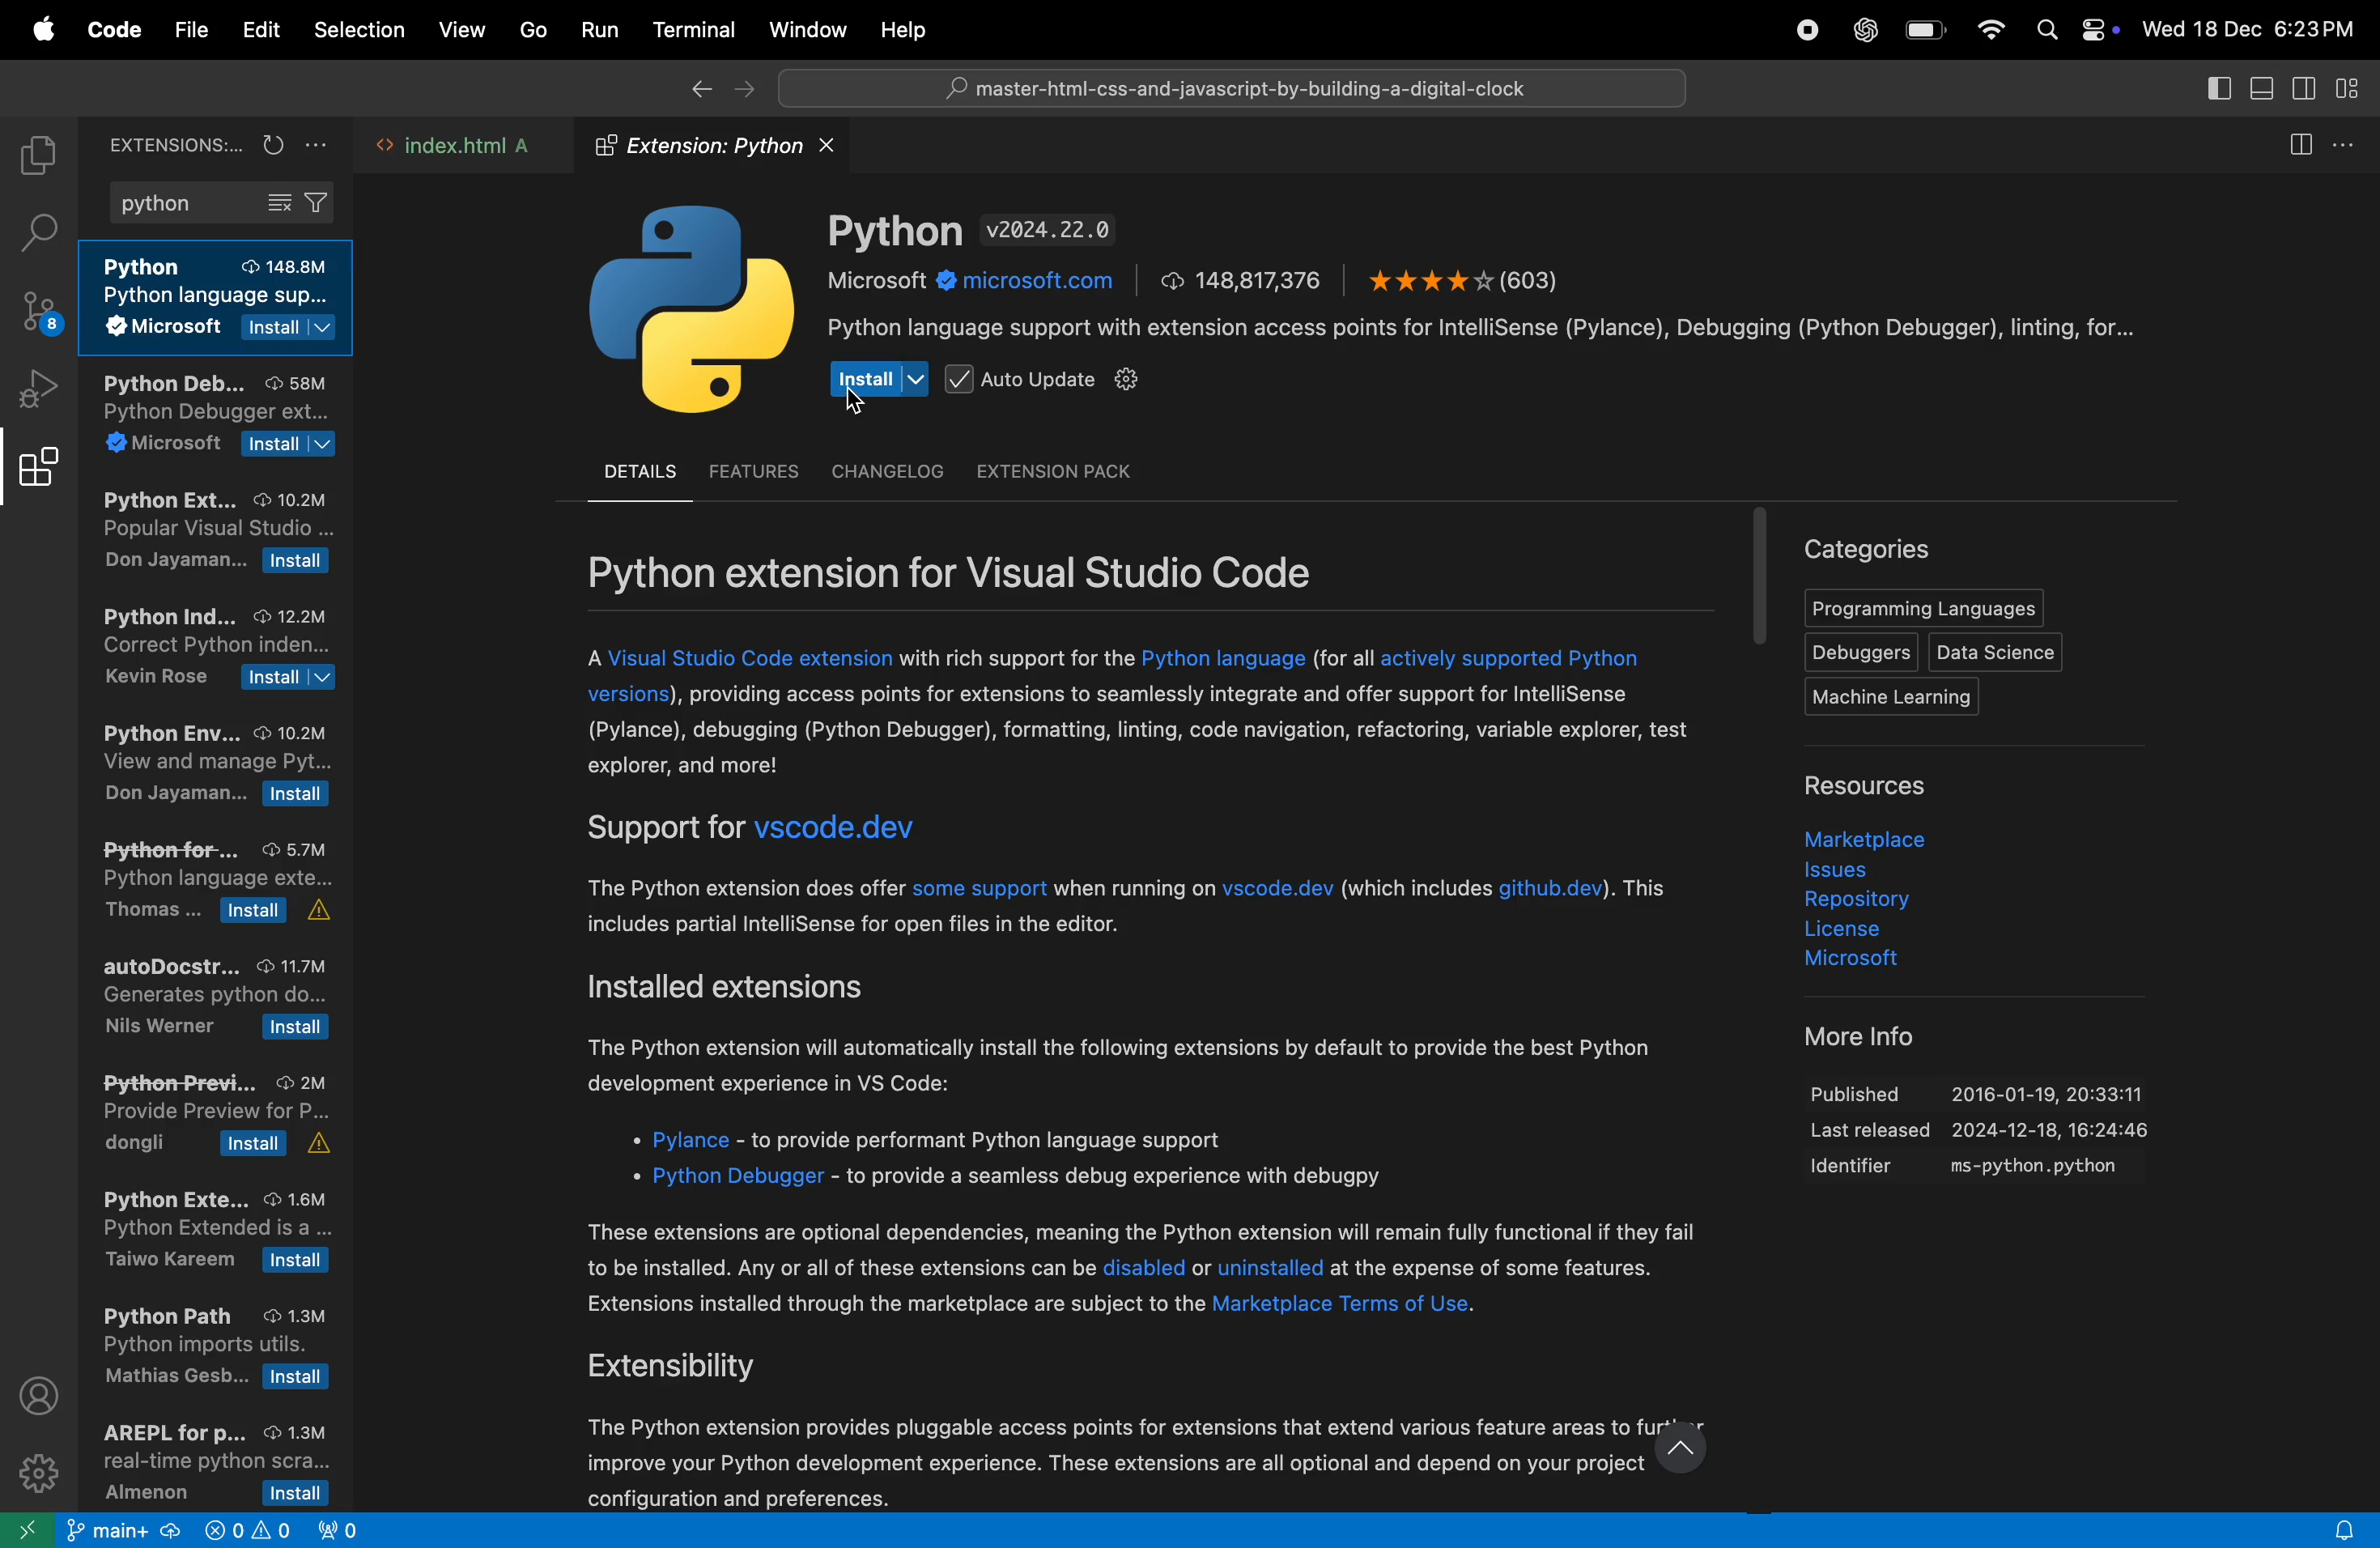  What do you see at coordinates (2264, 90) in the screenshot?
I see `toggle panel` at bounding box center [2264, 90].